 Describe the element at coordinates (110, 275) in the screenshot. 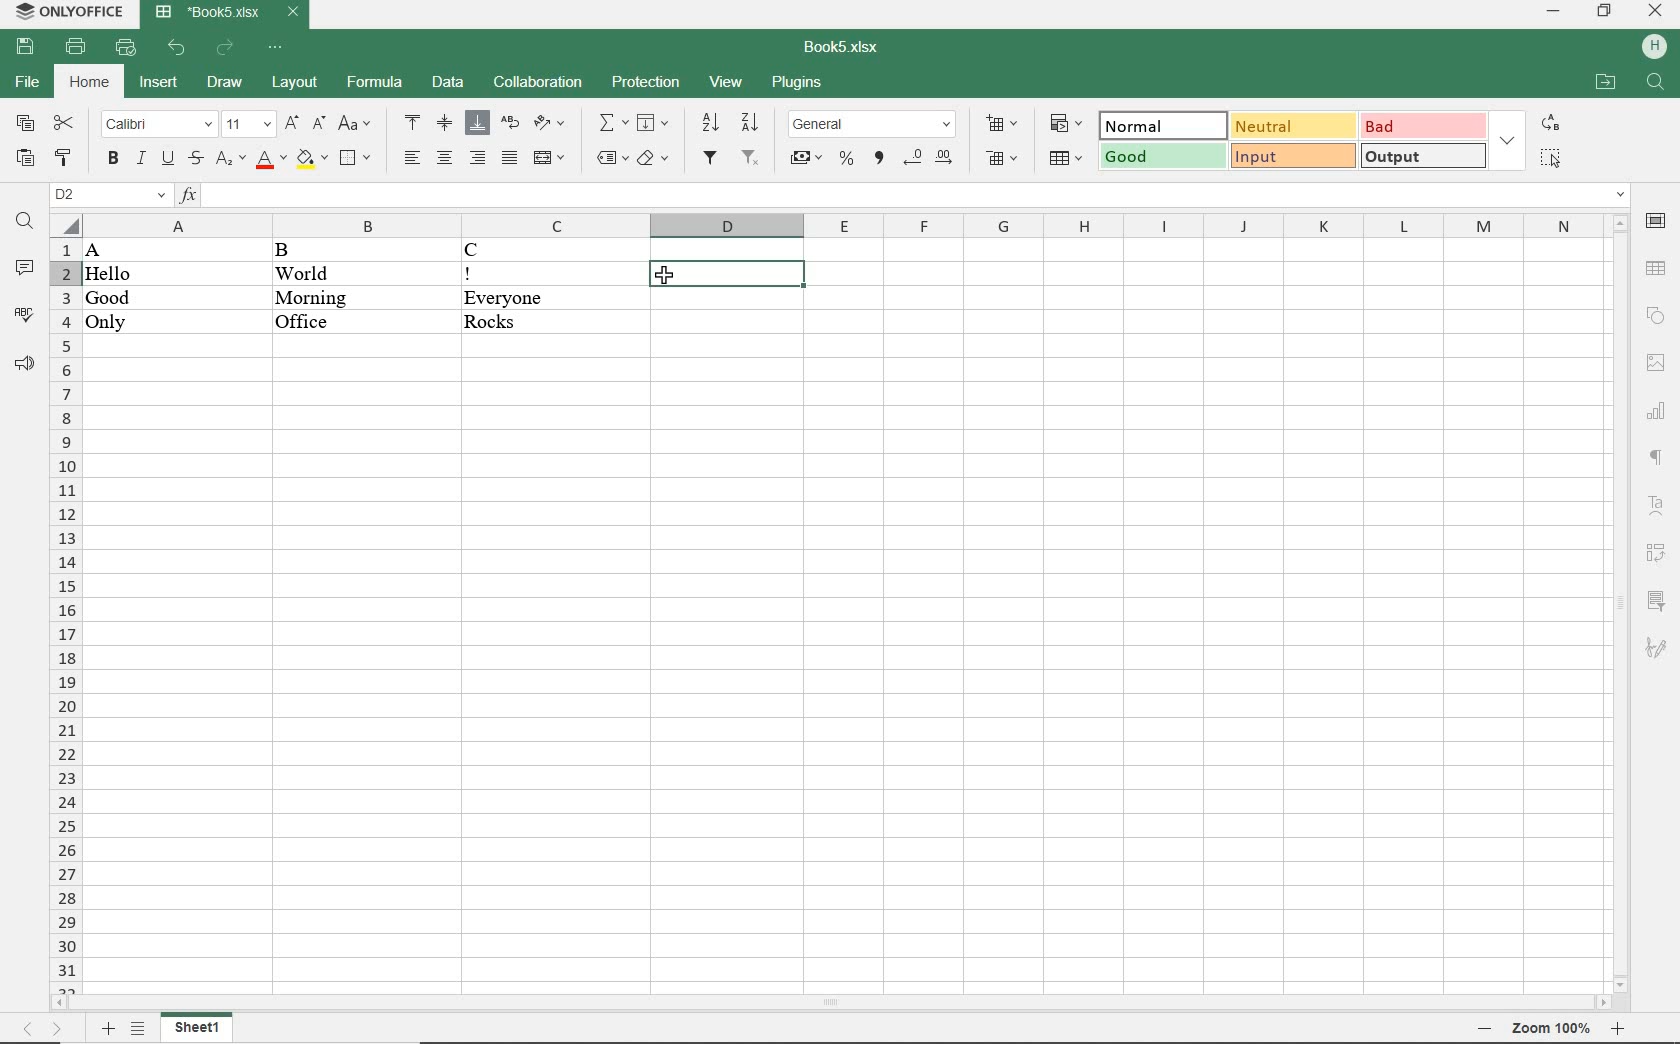

I see `Hello` at that location.